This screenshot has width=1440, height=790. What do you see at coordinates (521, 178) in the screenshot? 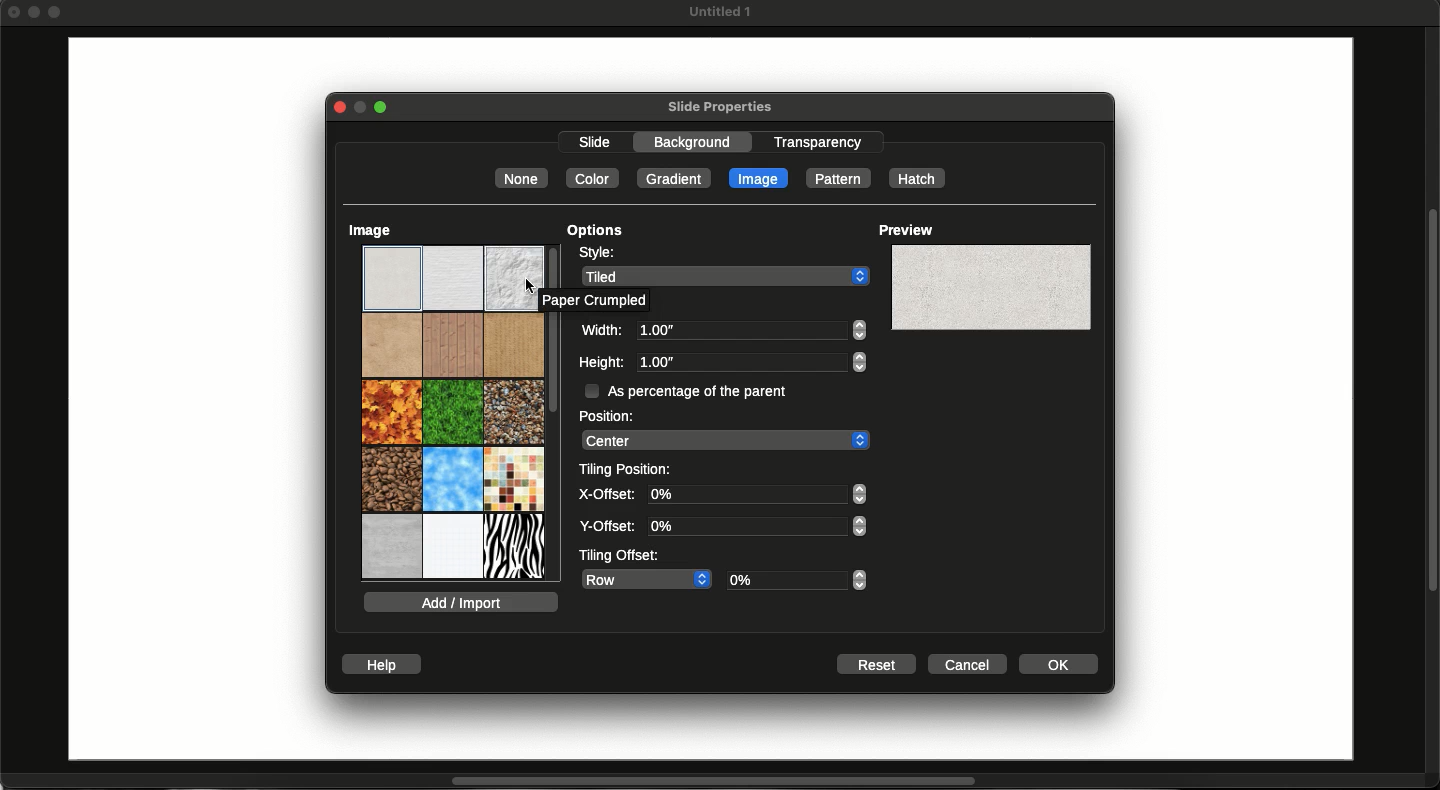
I see `None` at bounding box center [521, 178].